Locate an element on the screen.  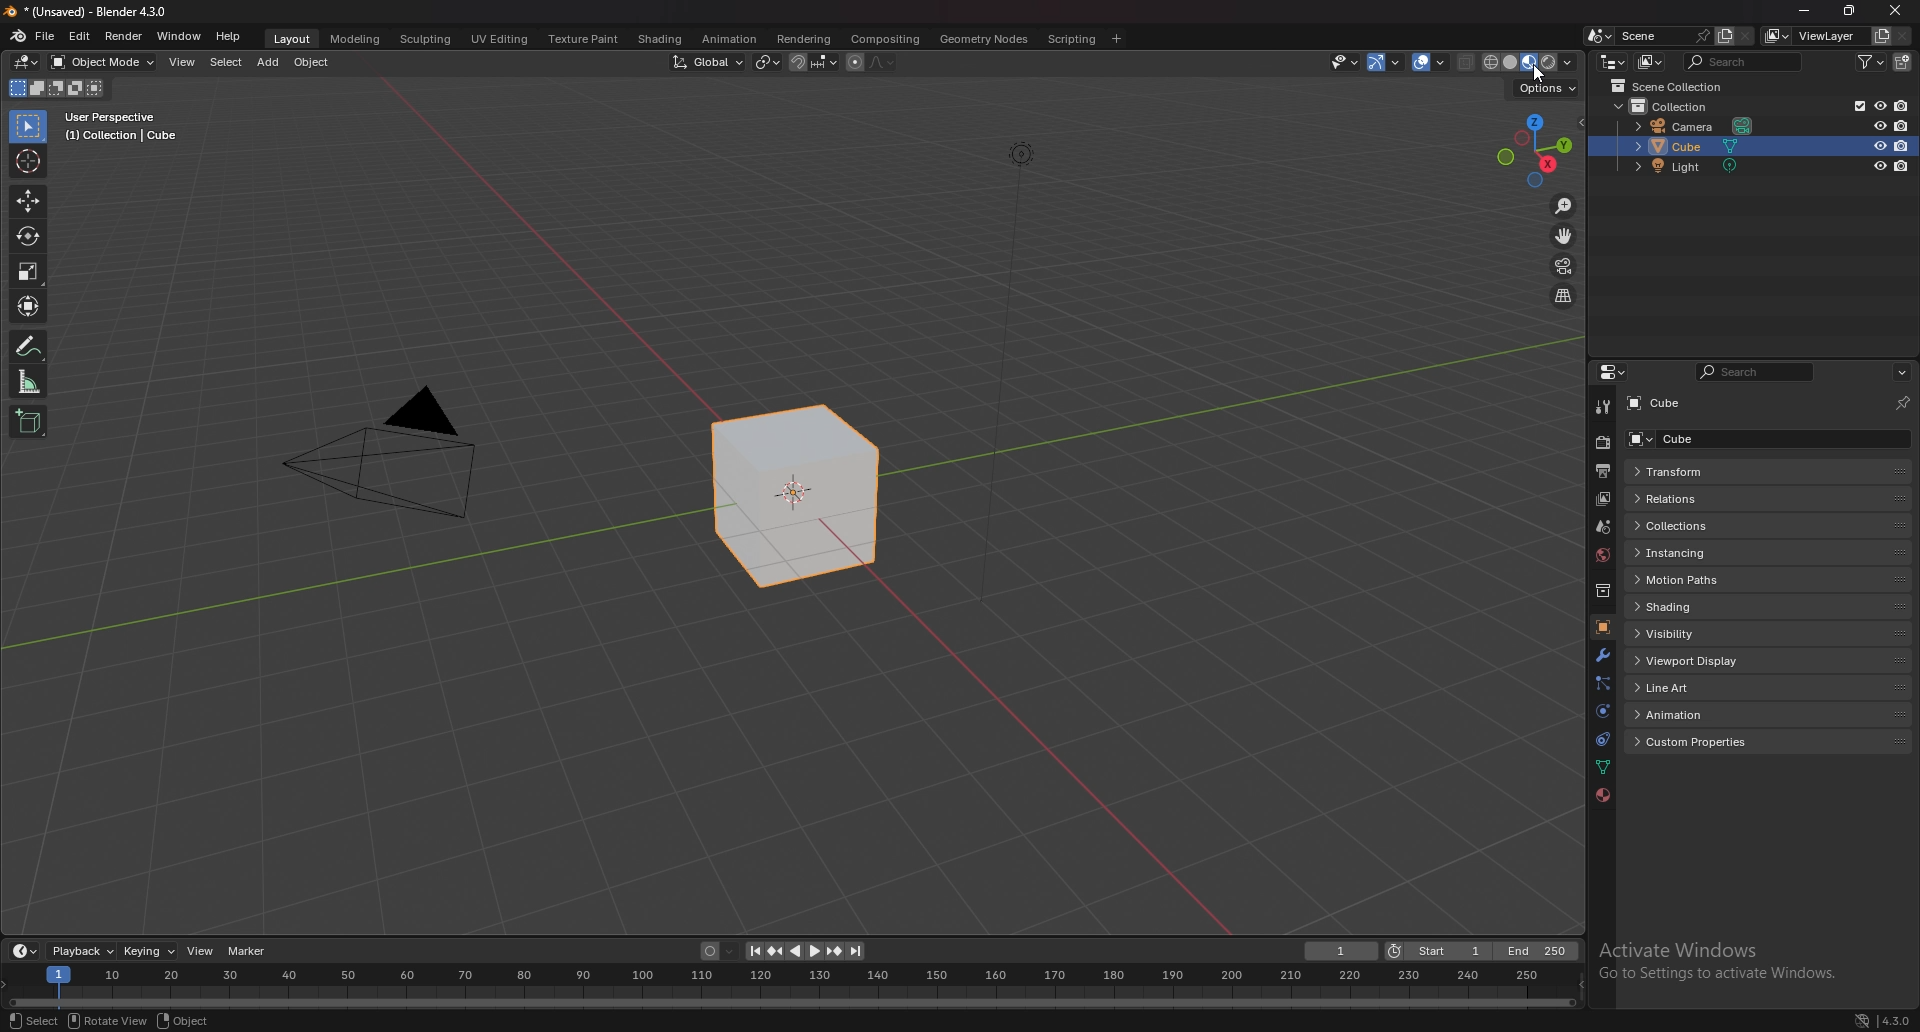
marker is located at coordinates (247, 951).